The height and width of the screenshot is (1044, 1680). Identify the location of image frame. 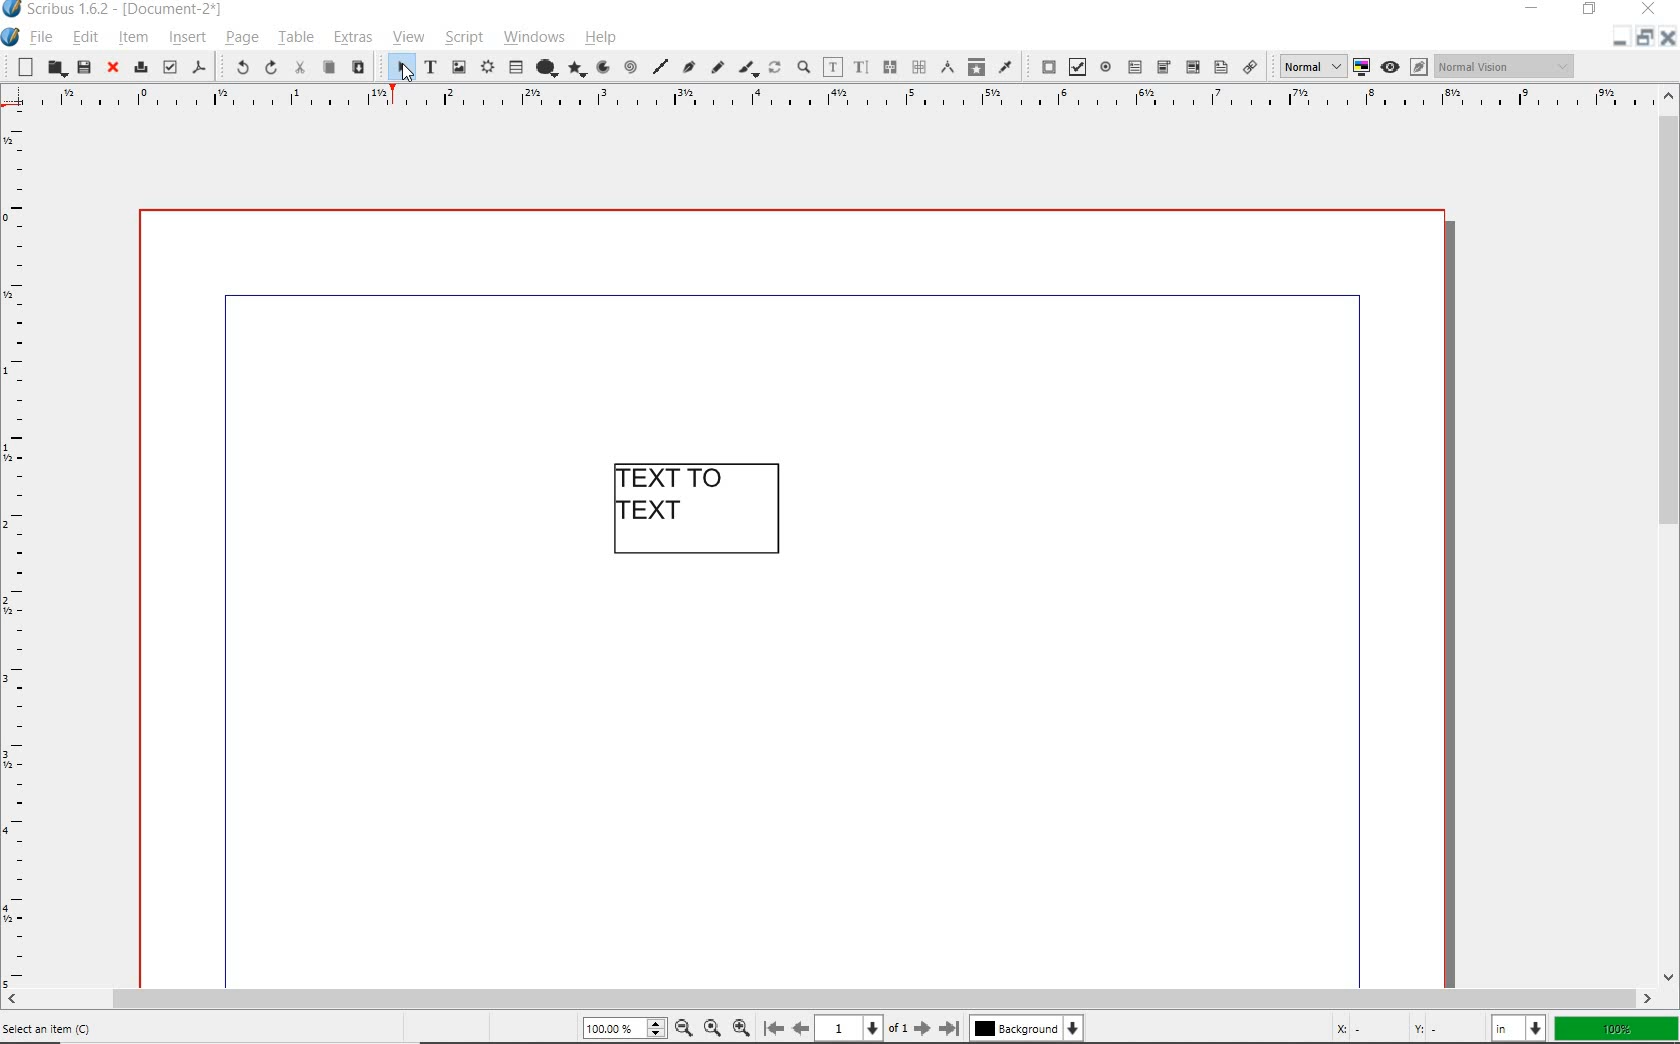
(460, 69).